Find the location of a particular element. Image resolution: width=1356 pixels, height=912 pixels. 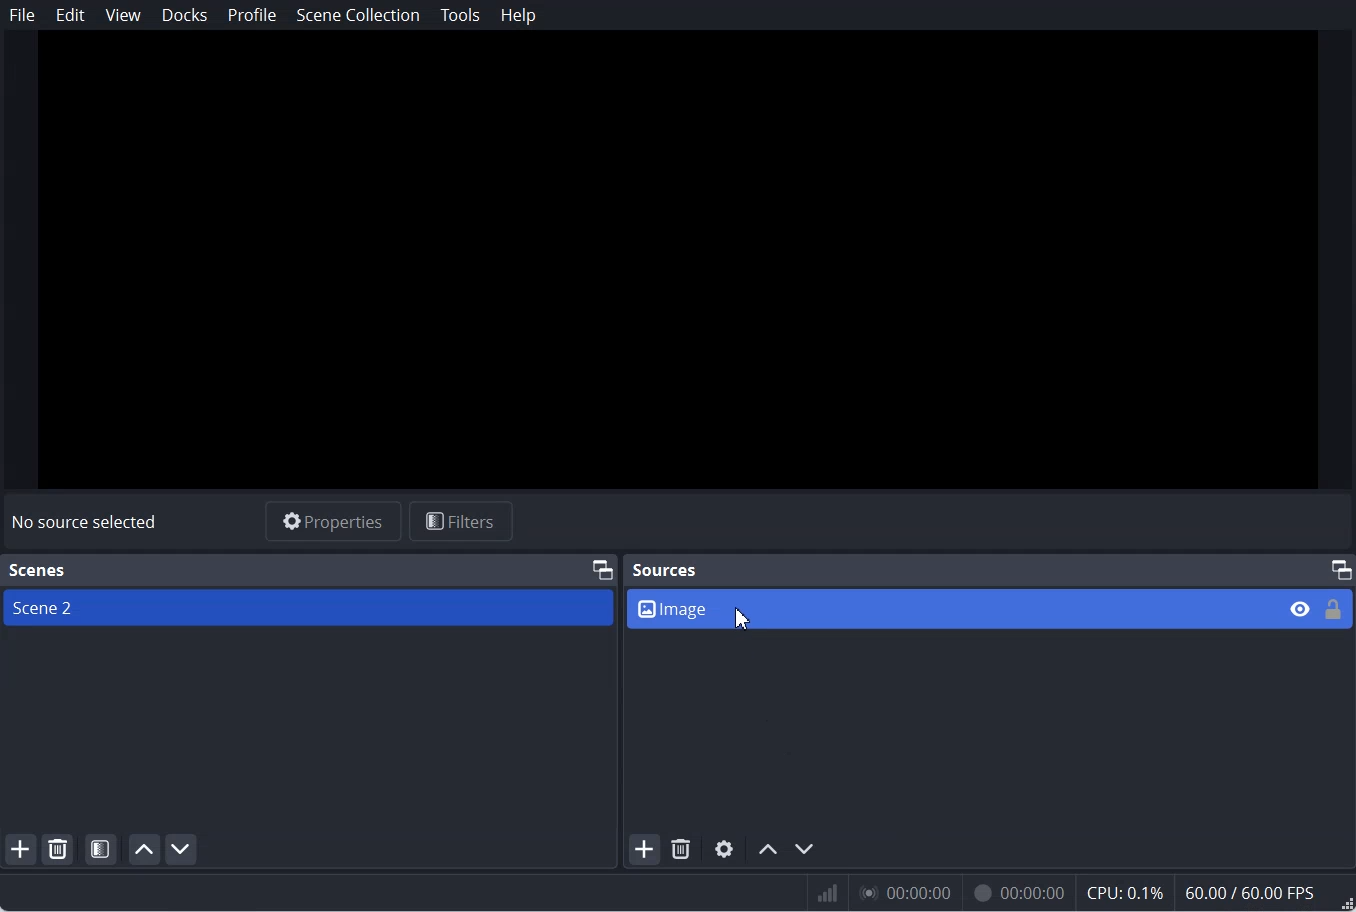

Sources is located at coordinates (665, 571).